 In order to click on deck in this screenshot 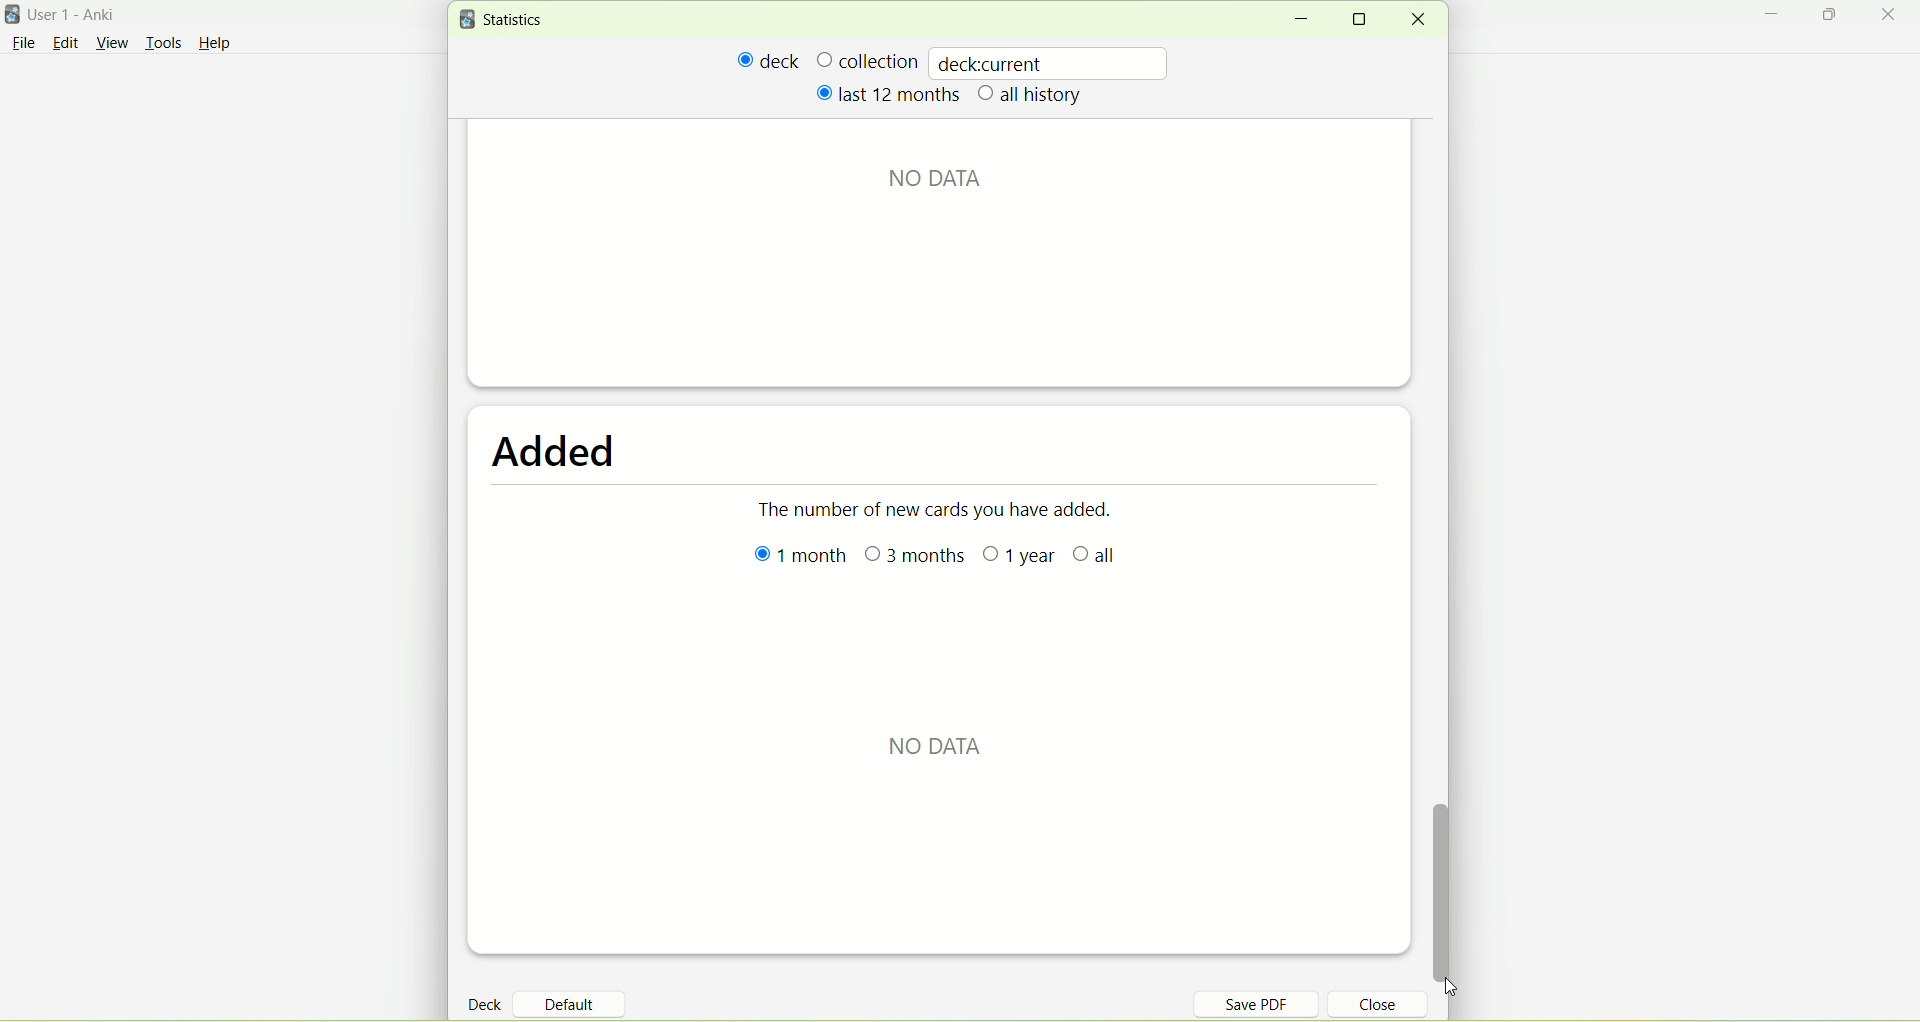, I will do `click(488, 1003)`.